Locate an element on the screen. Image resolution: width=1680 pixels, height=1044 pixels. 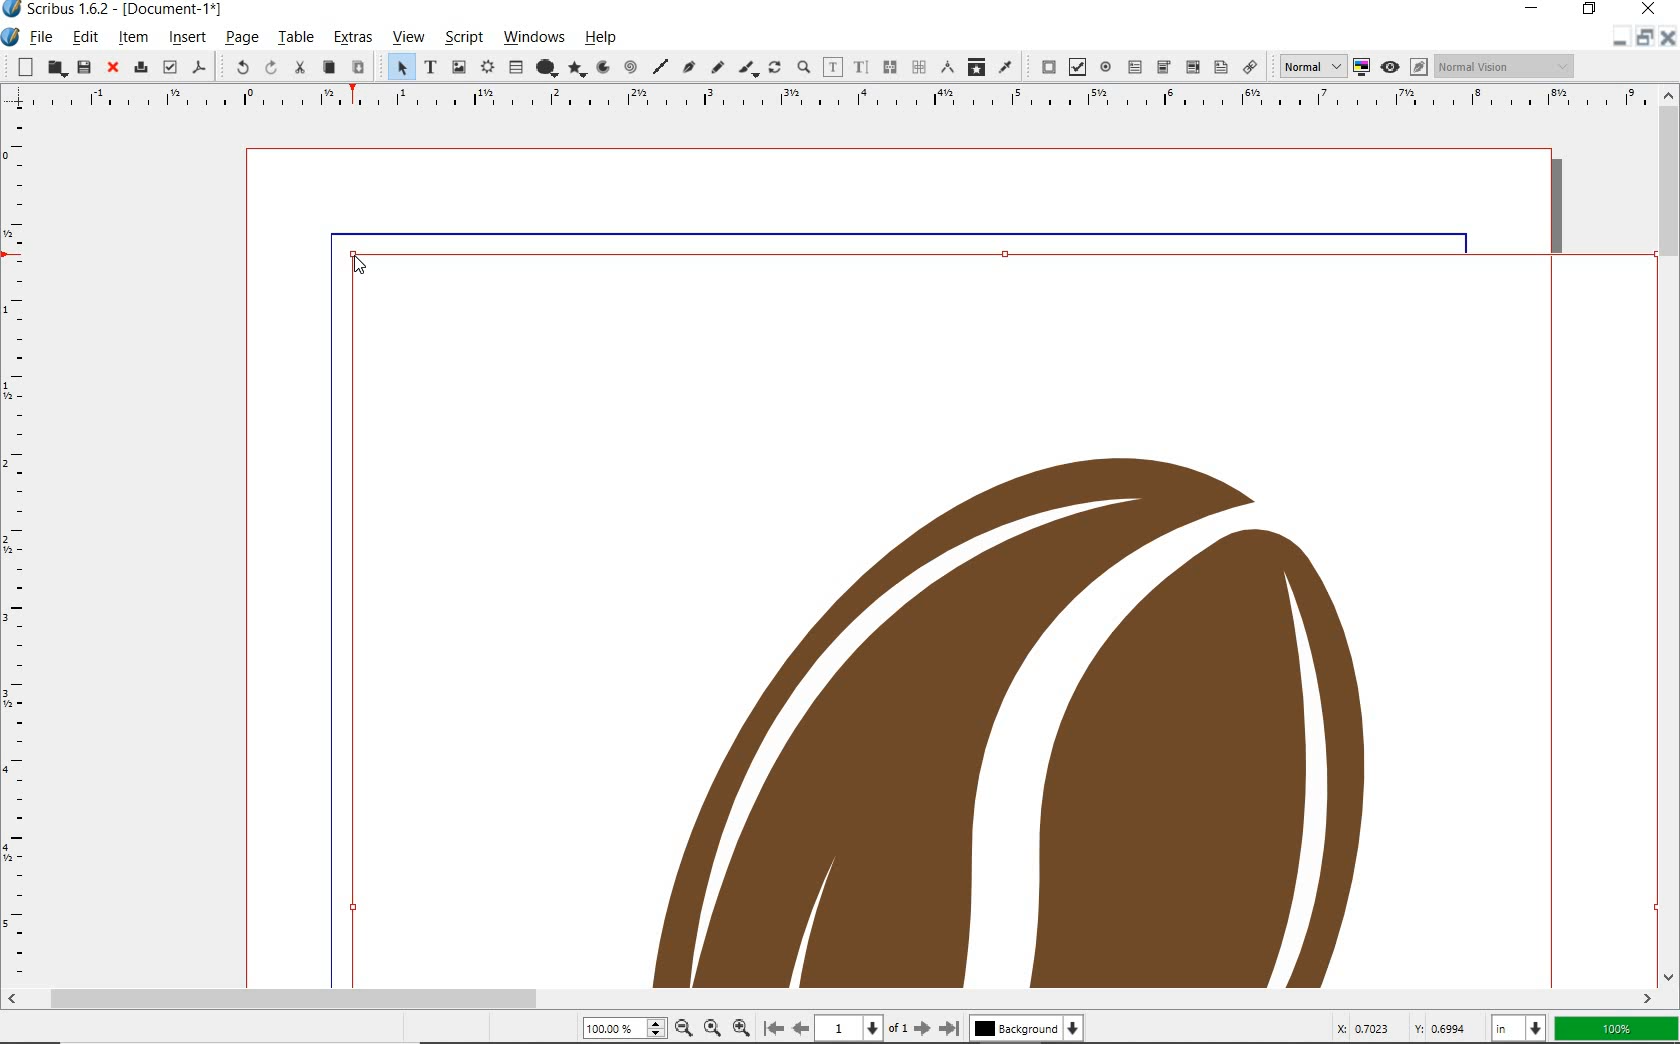
edit is located at coordinates (86, 39).